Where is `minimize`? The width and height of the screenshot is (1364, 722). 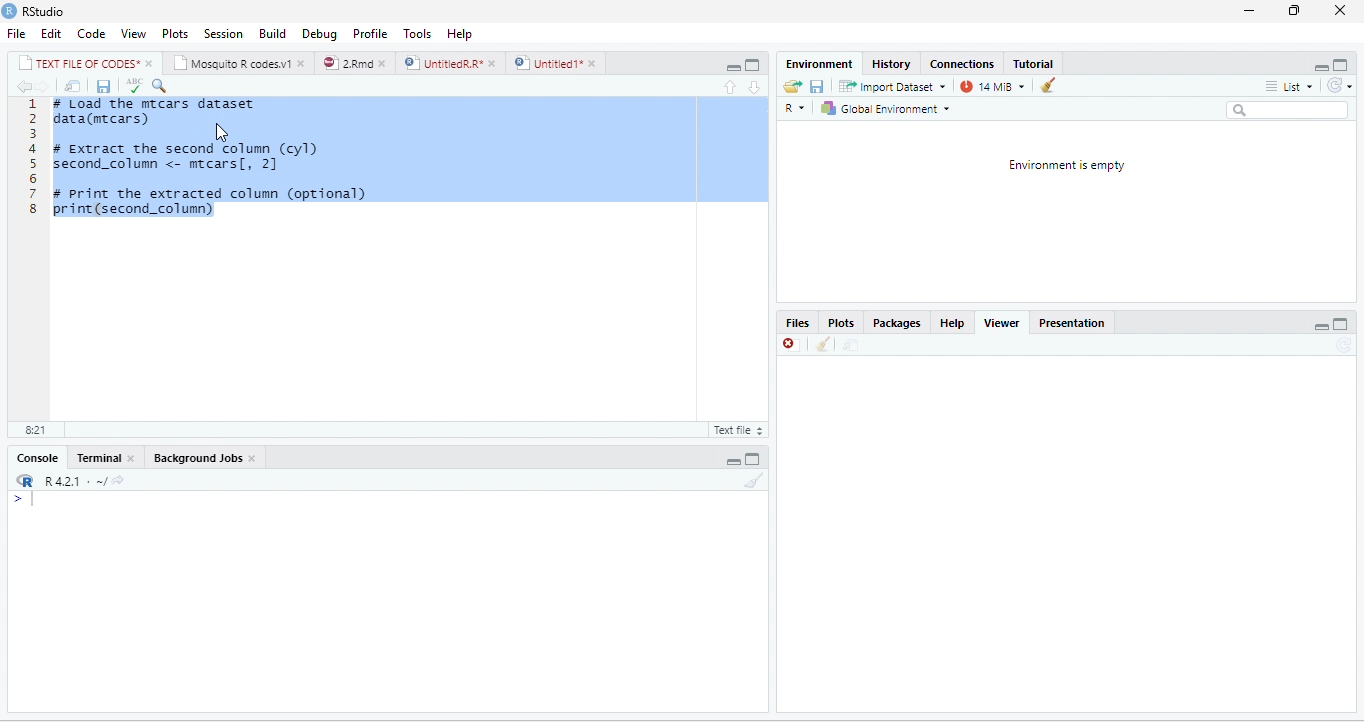
minimize is located at coordinates (754, 64).